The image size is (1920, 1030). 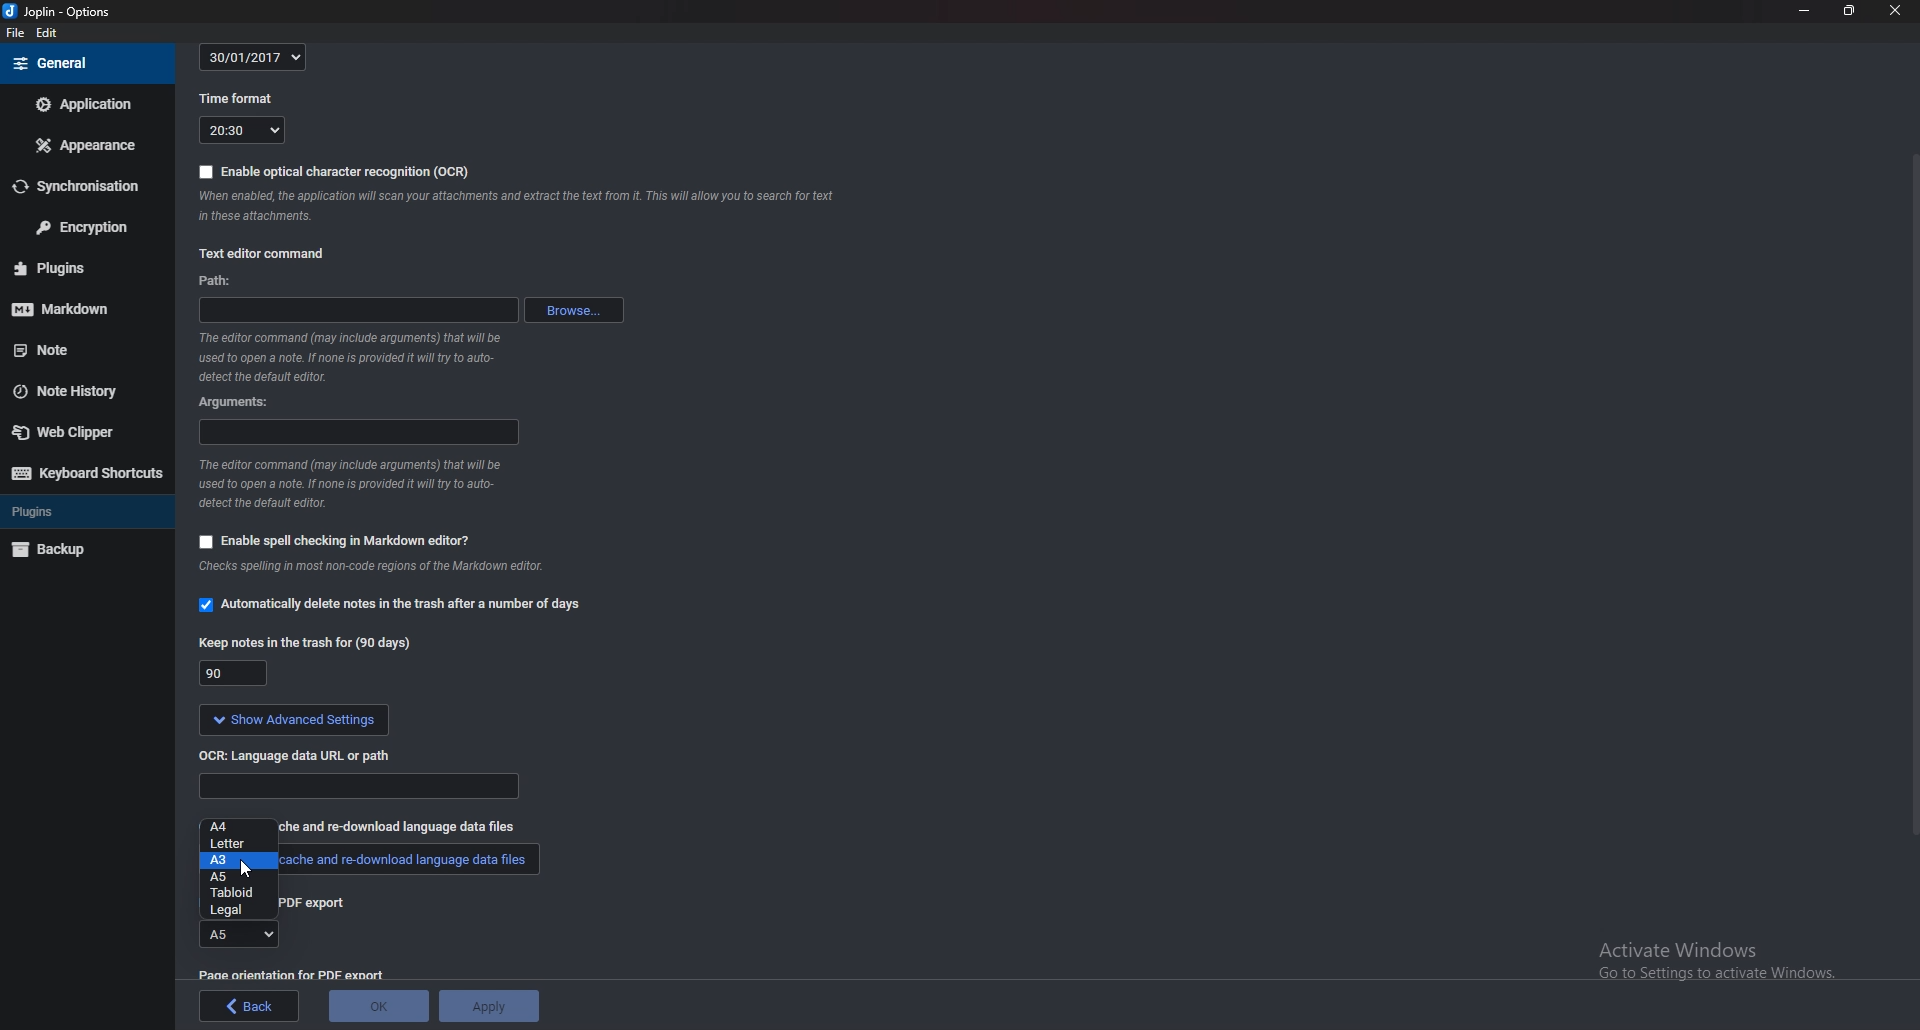 I want to click on Appearance, so click(x=84, y=143).